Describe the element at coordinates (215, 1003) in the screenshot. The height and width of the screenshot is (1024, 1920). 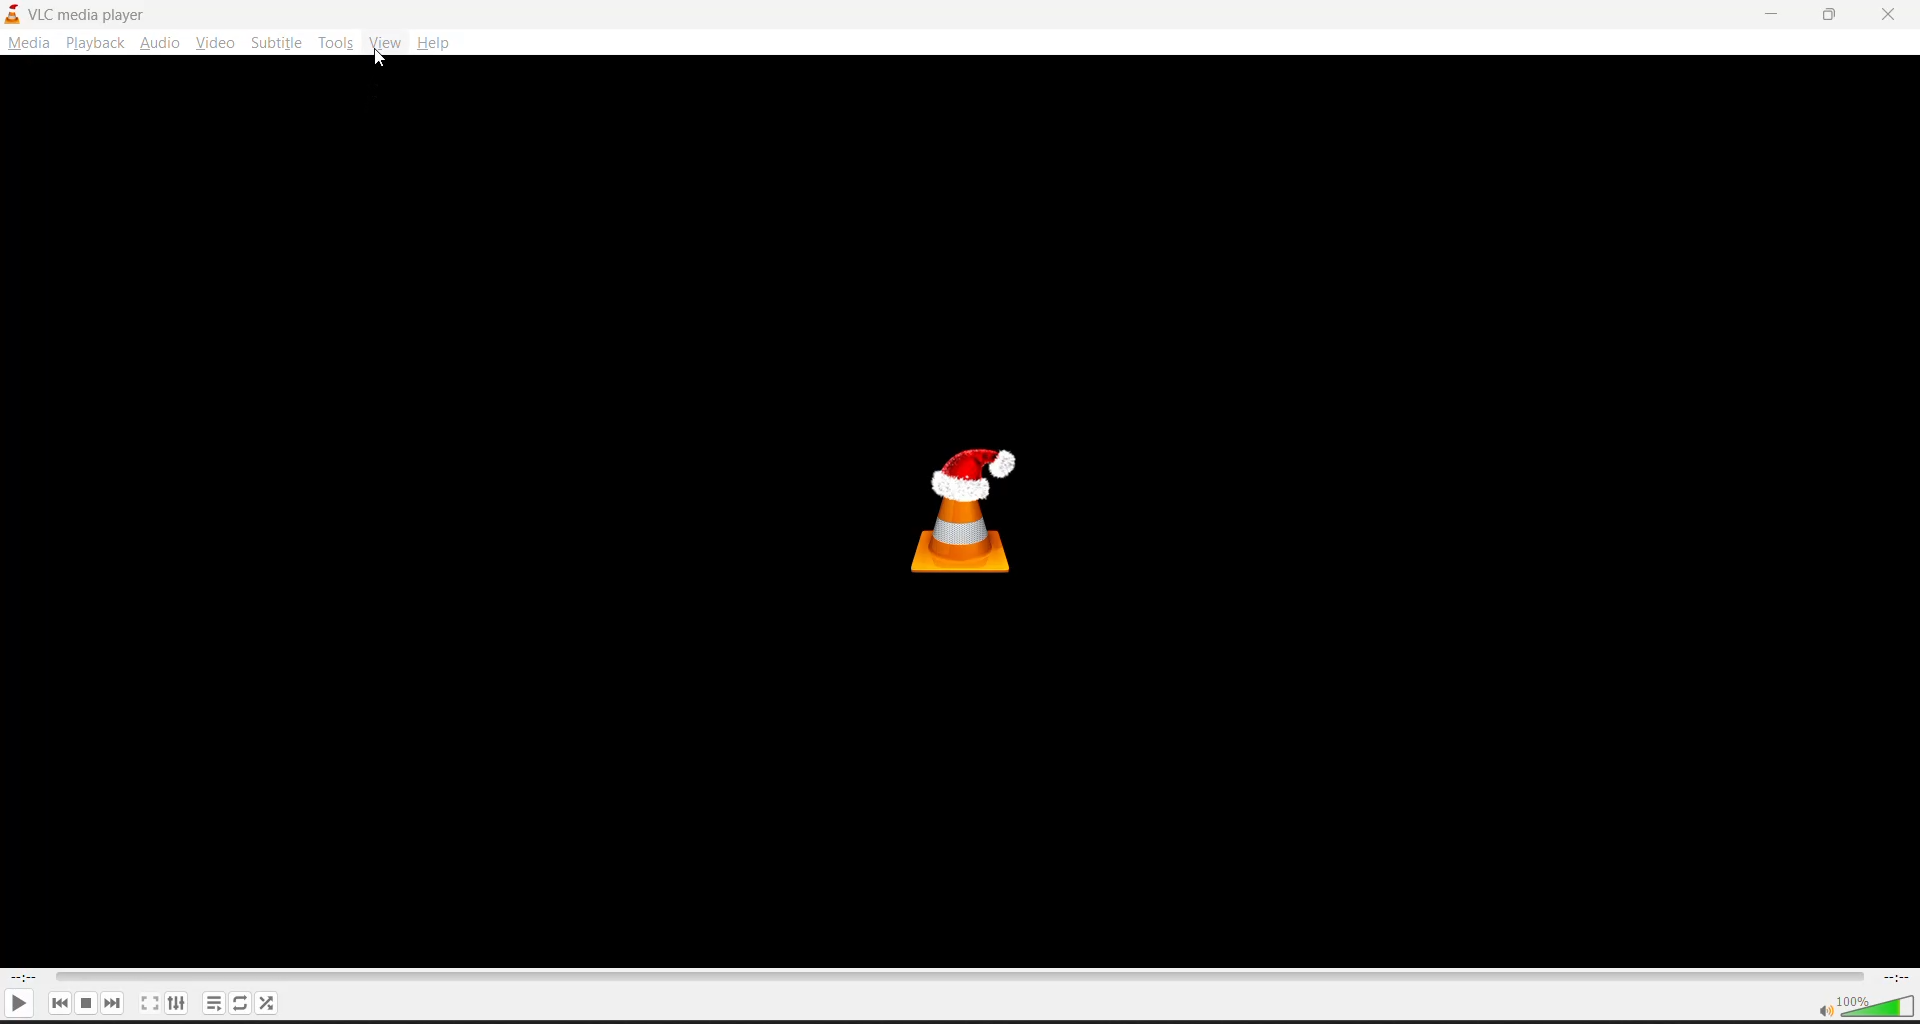
I see `toggle playlist` at that location.